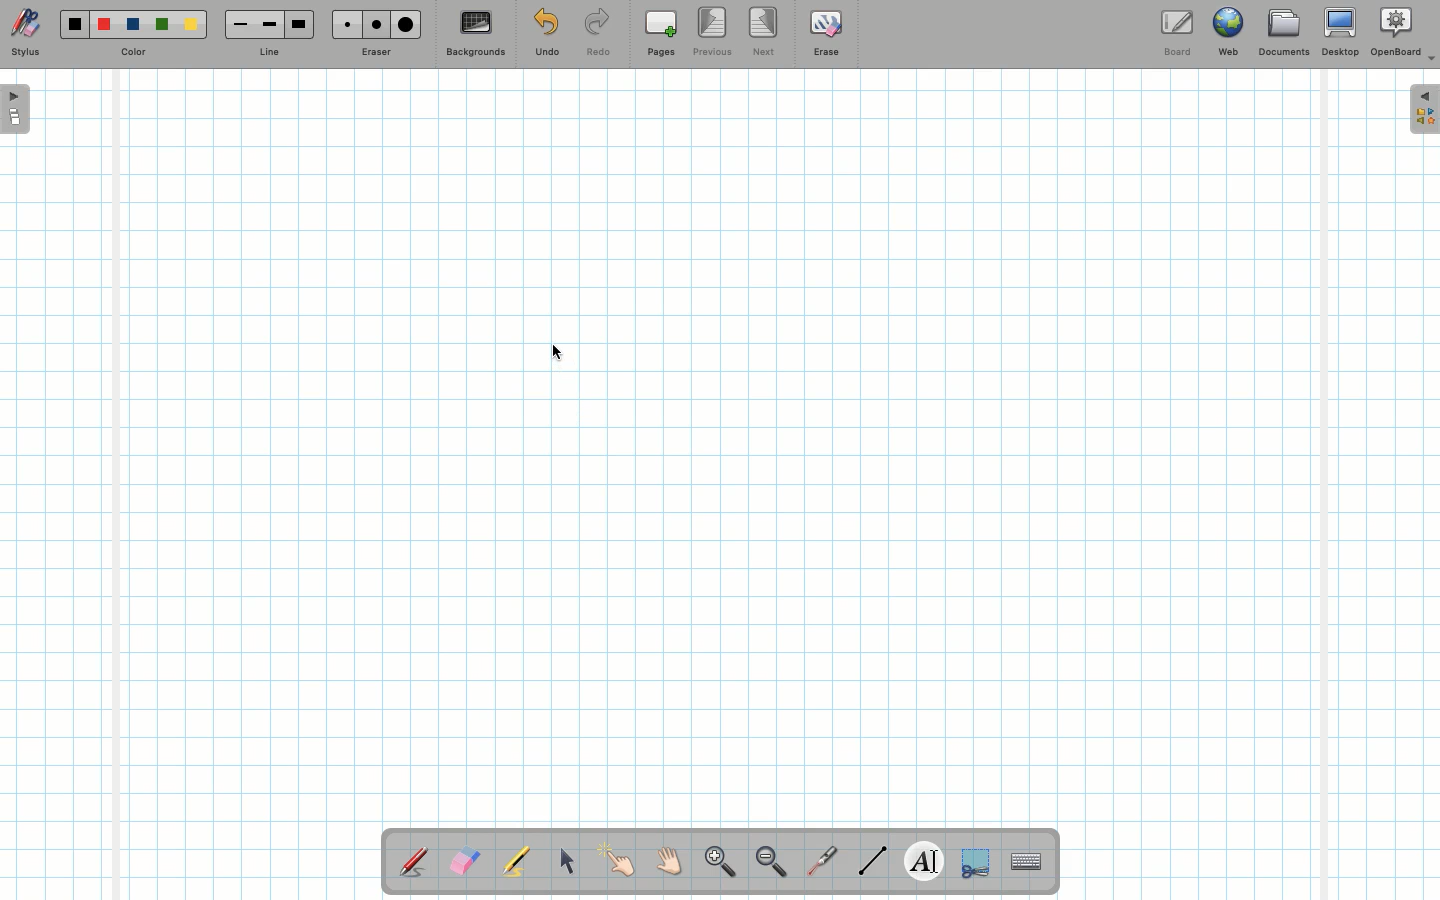 The image size is (1440, 900). I want to click on Documents, so click(1283, 35).